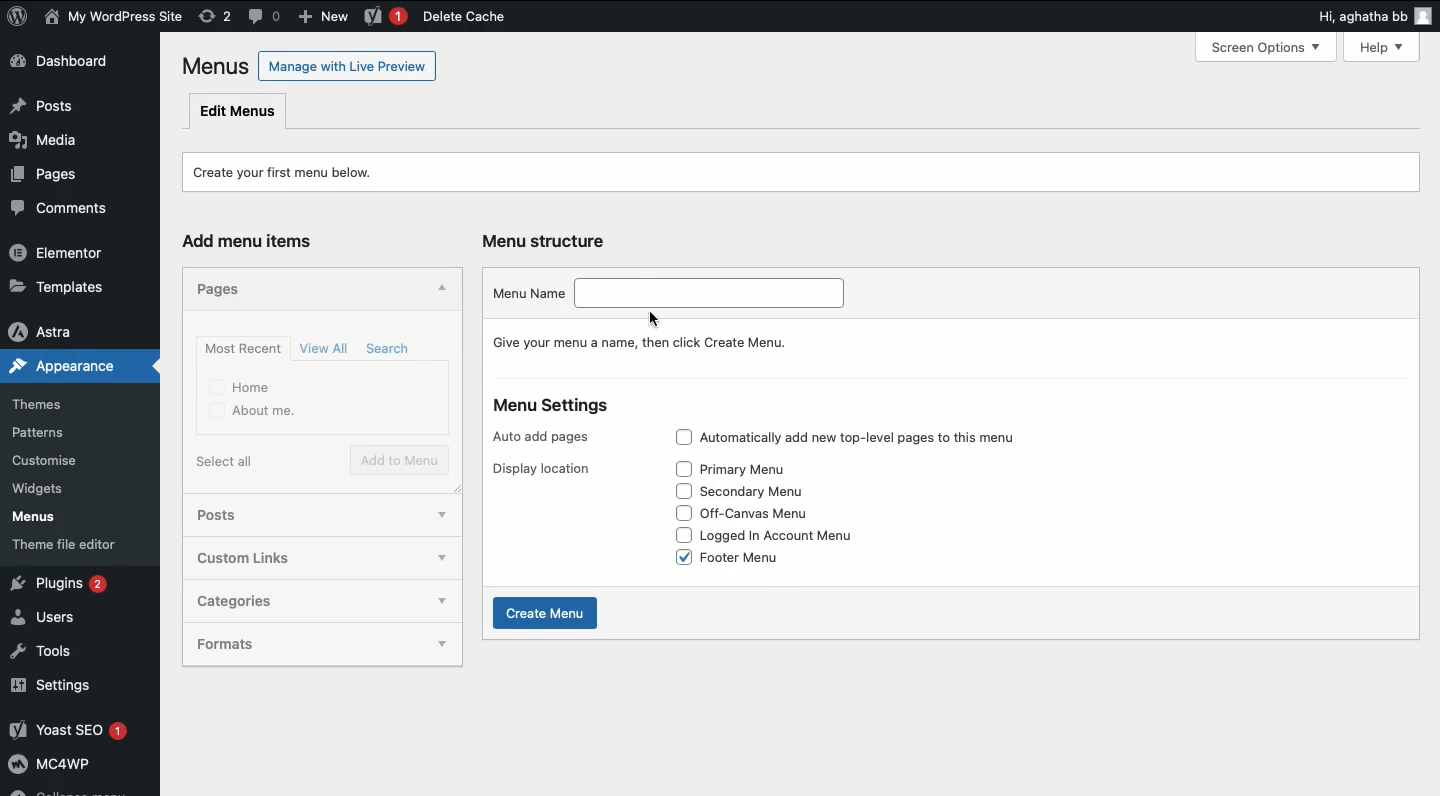 The width and height of the screenshot is (1440, 796). Describe the element at coordinates (212, 66) in the screenshot. I see `Menus` at that location.